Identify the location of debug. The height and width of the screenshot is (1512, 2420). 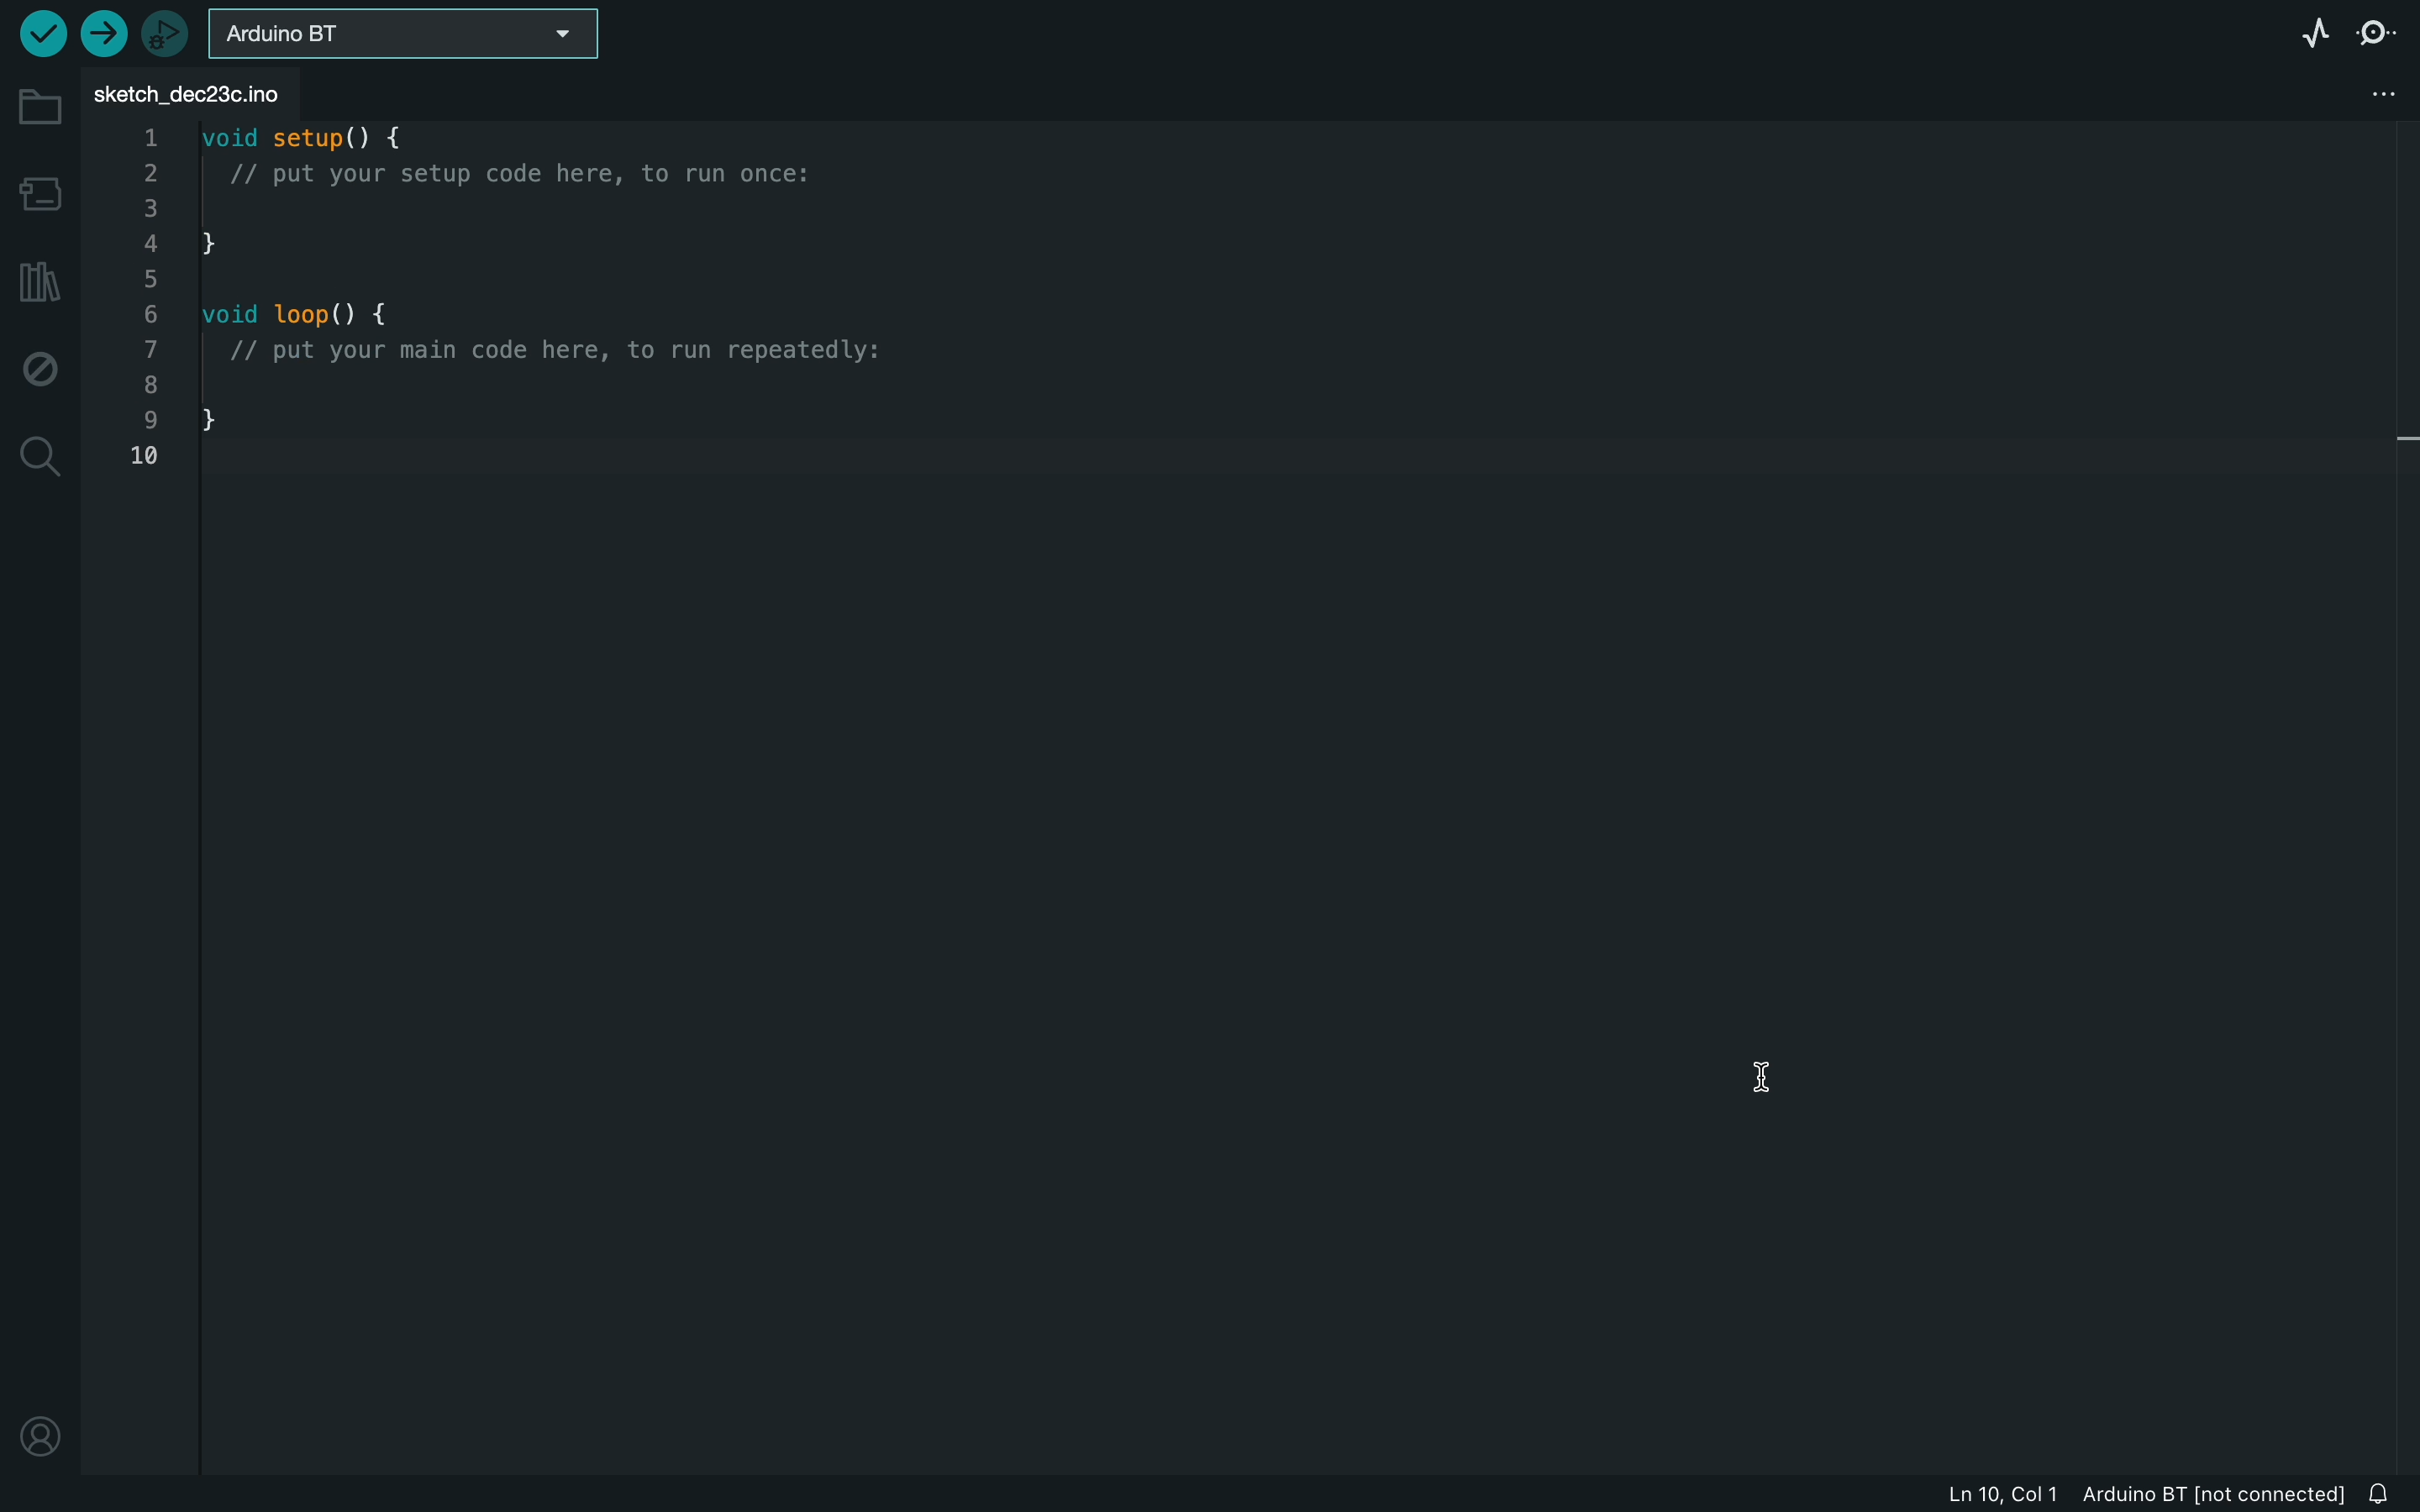
(40, 366).